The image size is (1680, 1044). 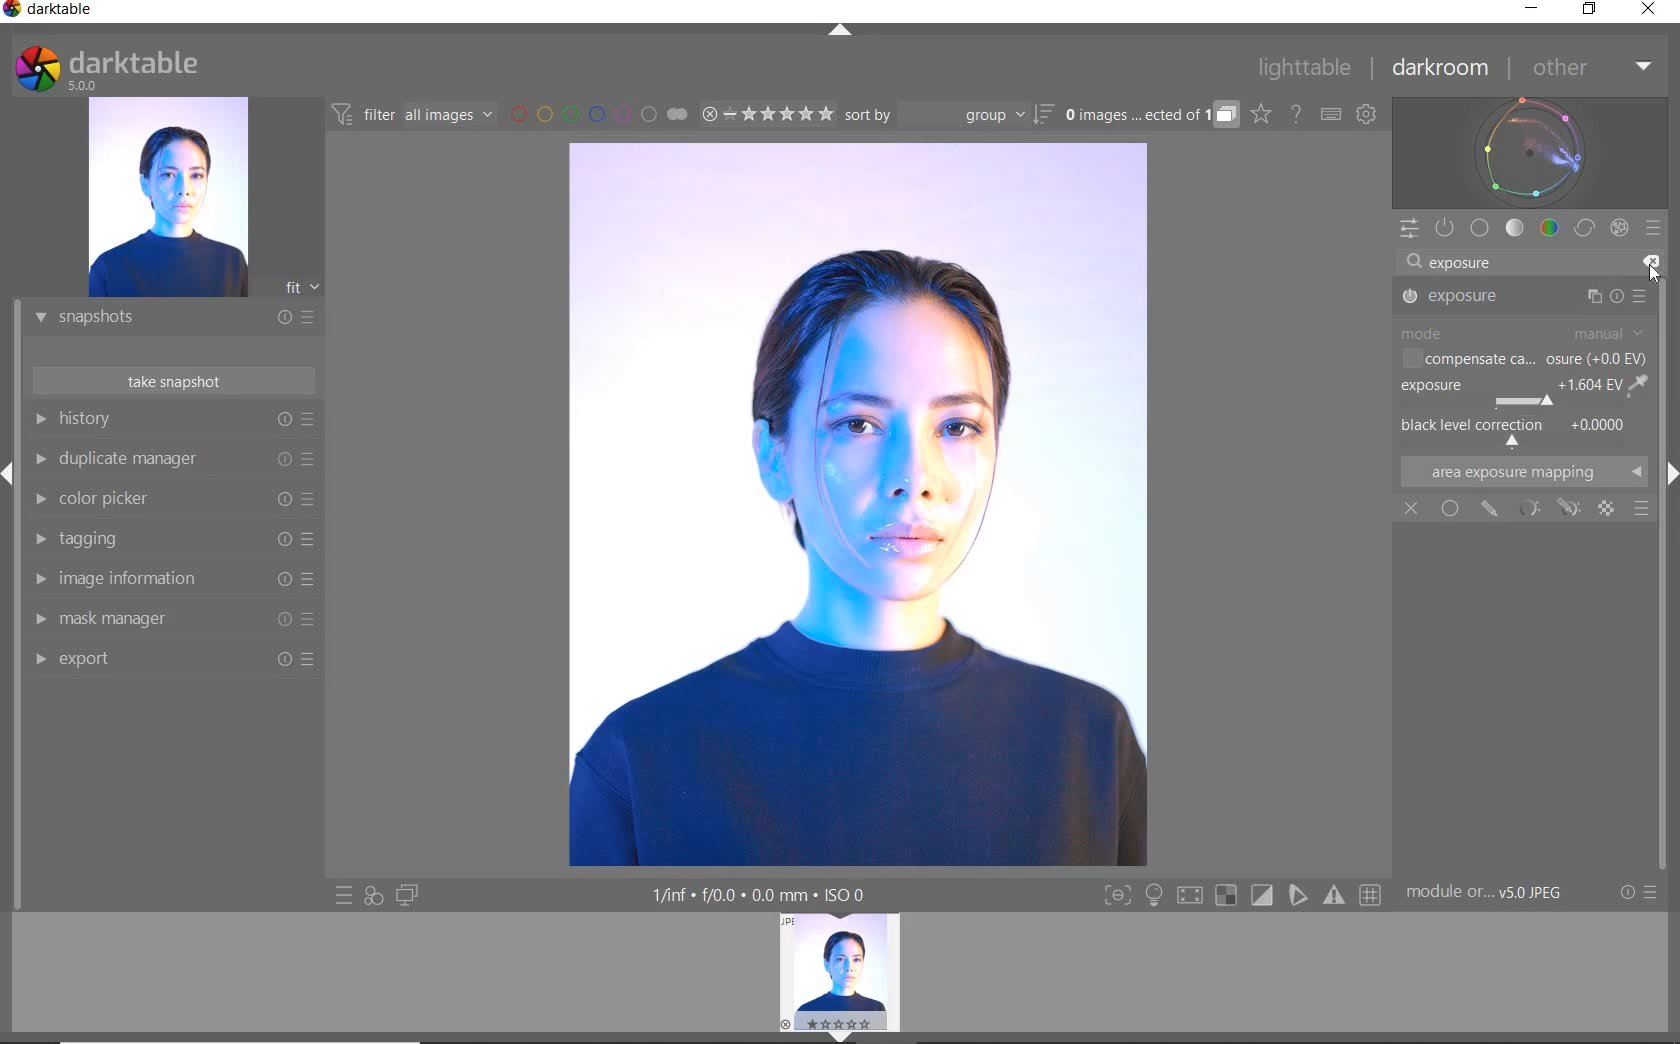 What do you see at coordinates (167, 198) in the screenshot?
I see `IMAGE PREVIEW` at bounding box center [167, 198].